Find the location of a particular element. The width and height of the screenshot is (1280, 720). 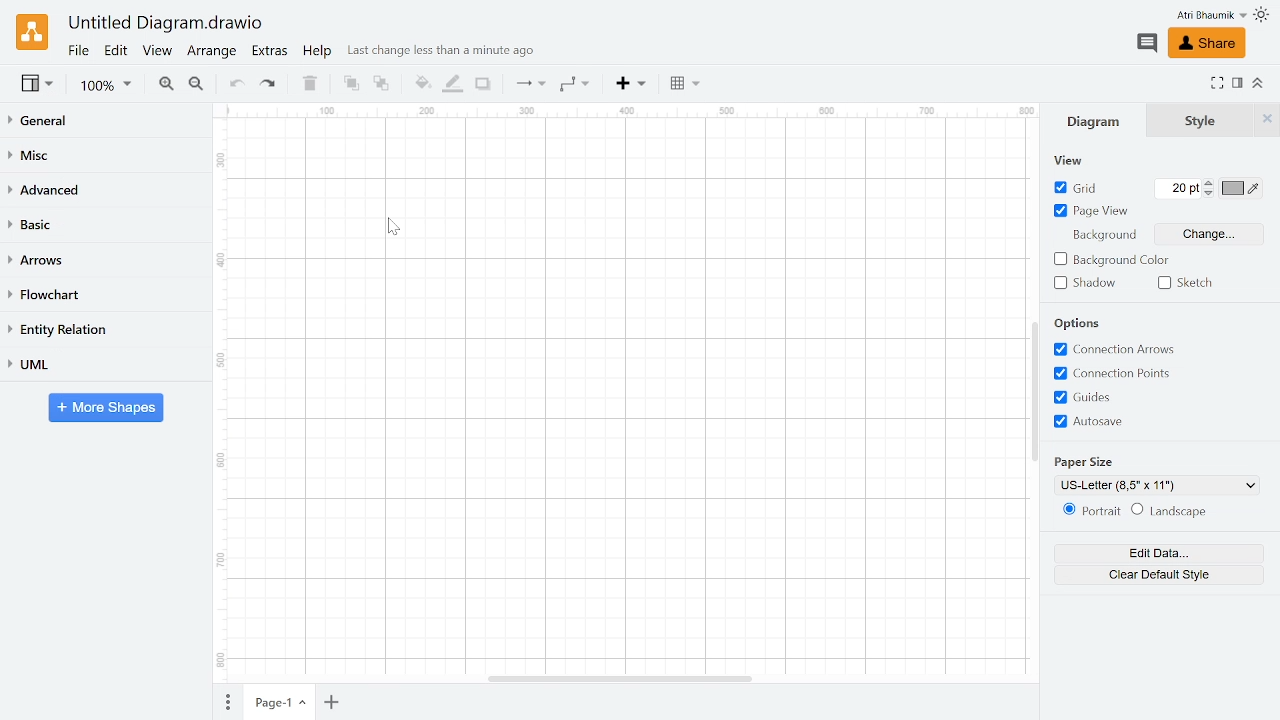

Guides is located at coordinates (1121, 398).